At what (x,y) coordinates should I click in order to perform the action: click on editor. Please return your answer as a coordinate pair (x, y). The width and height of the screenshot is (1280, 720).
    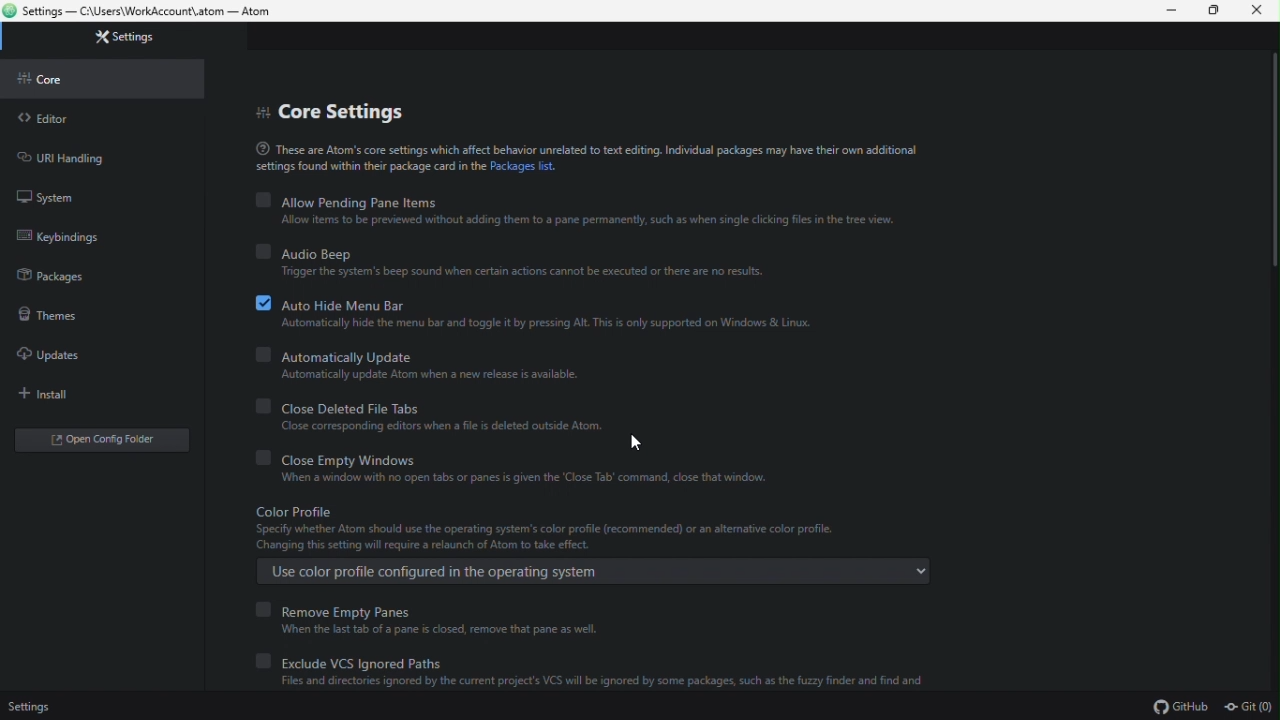
    Looking at the image, I should click on (86, 122).